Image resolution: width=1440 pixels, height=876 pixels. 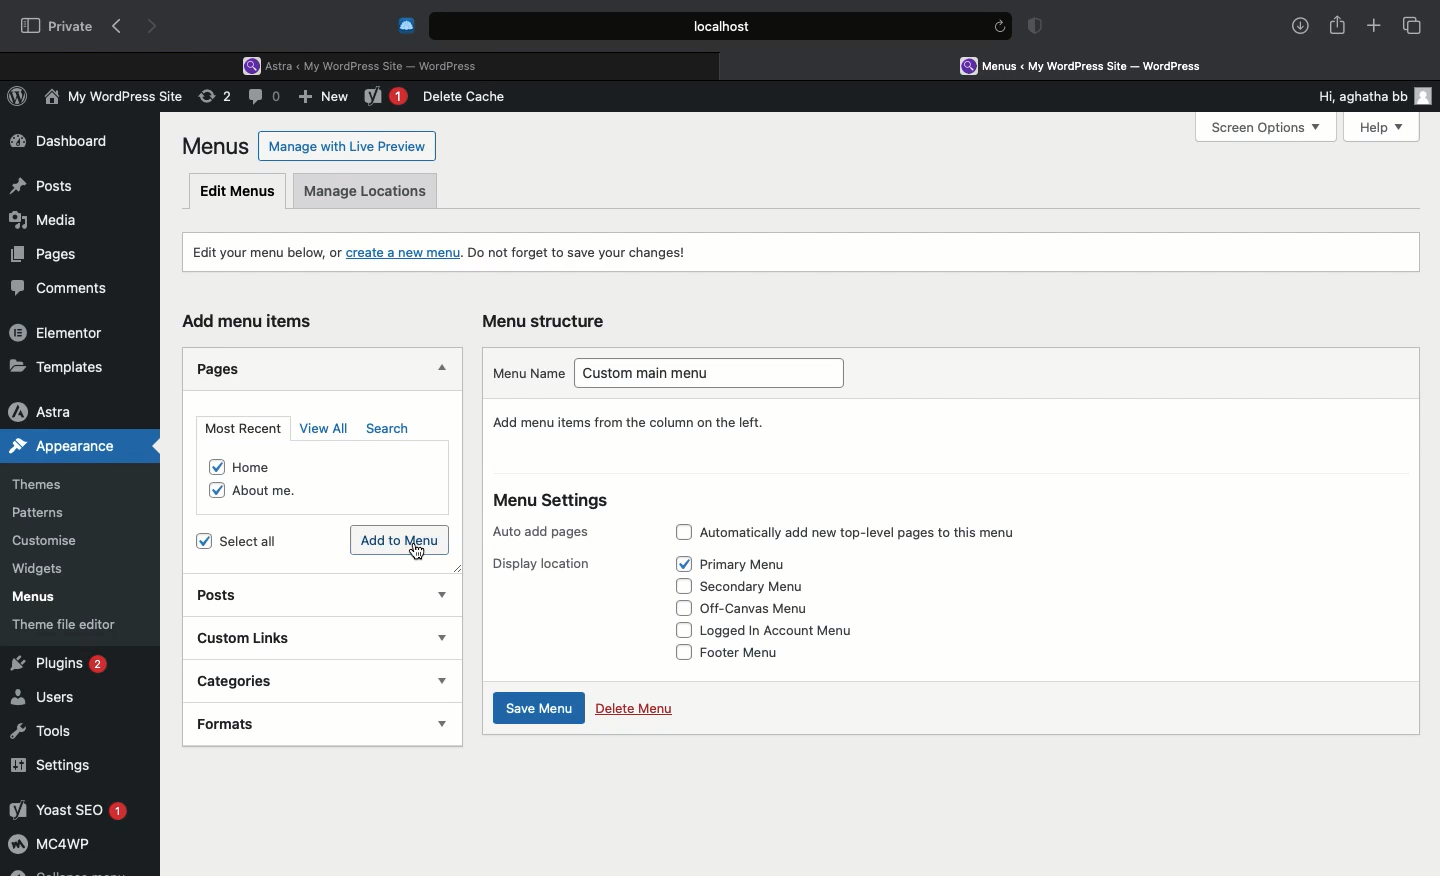 What do you see at coordinates (155, 26) in the screenshot?
I see `Forward` at bounding box center [155, 26].